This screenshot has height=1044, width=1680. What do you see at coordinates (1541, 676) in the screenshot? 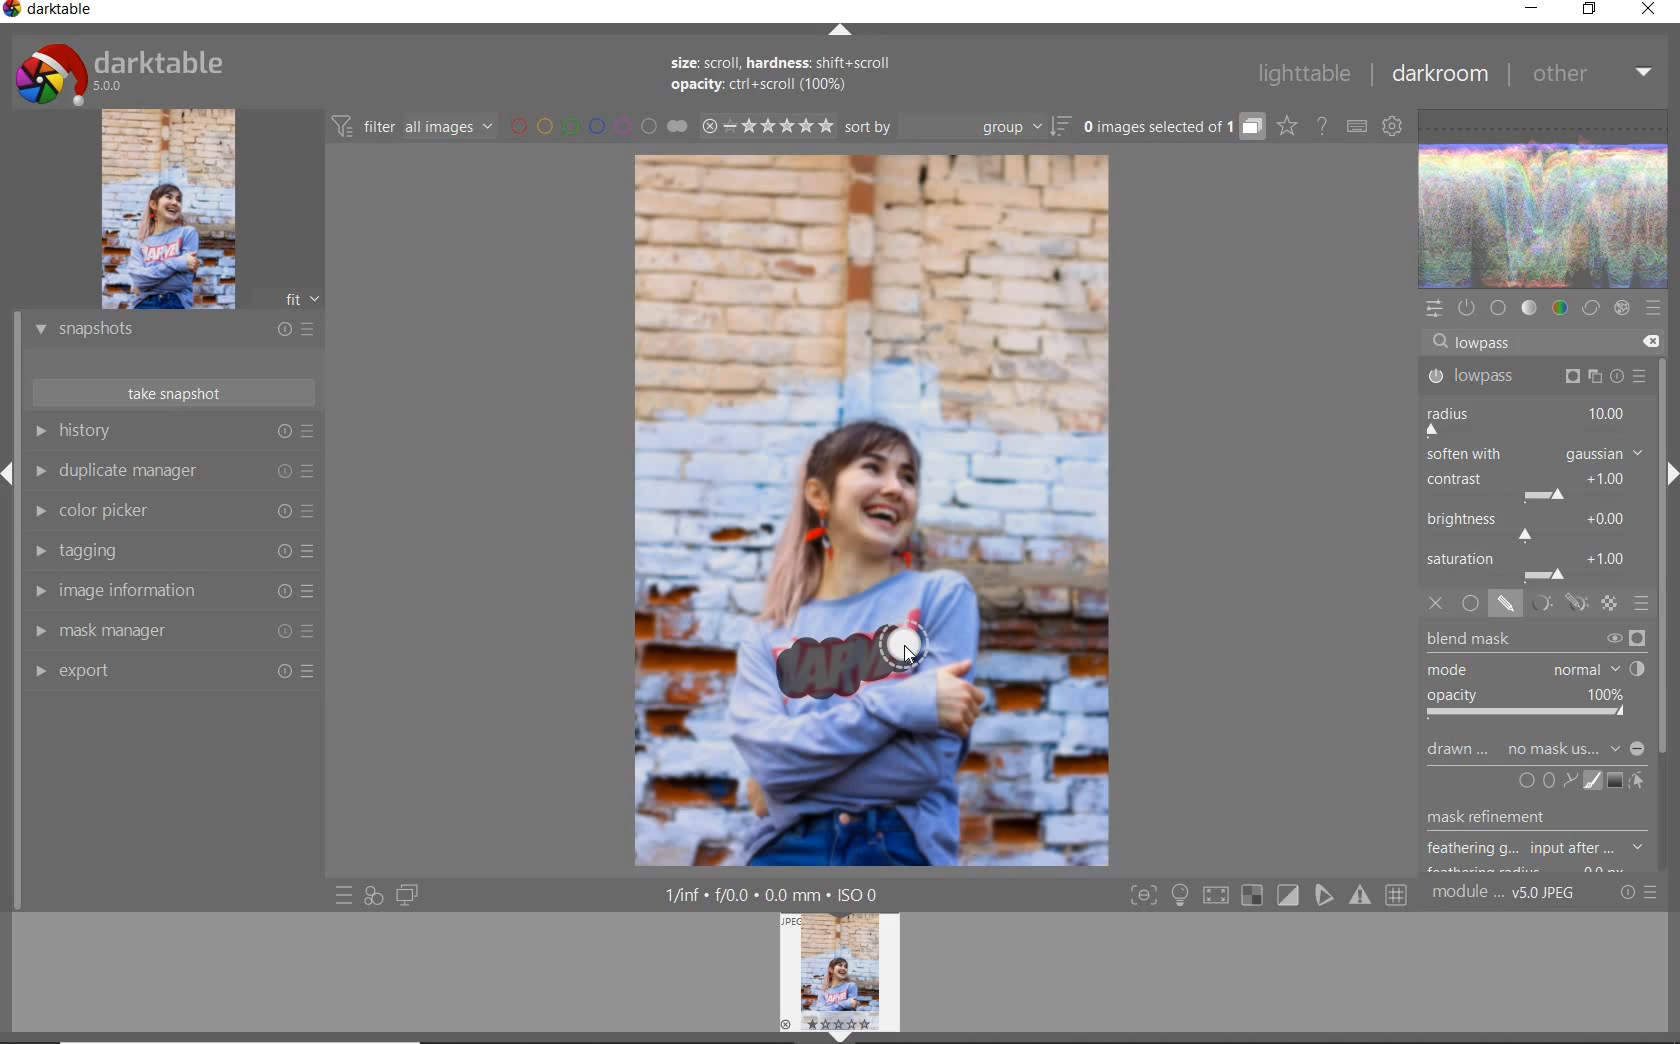
I see `blend mask` at bounding box center [1541, 676].